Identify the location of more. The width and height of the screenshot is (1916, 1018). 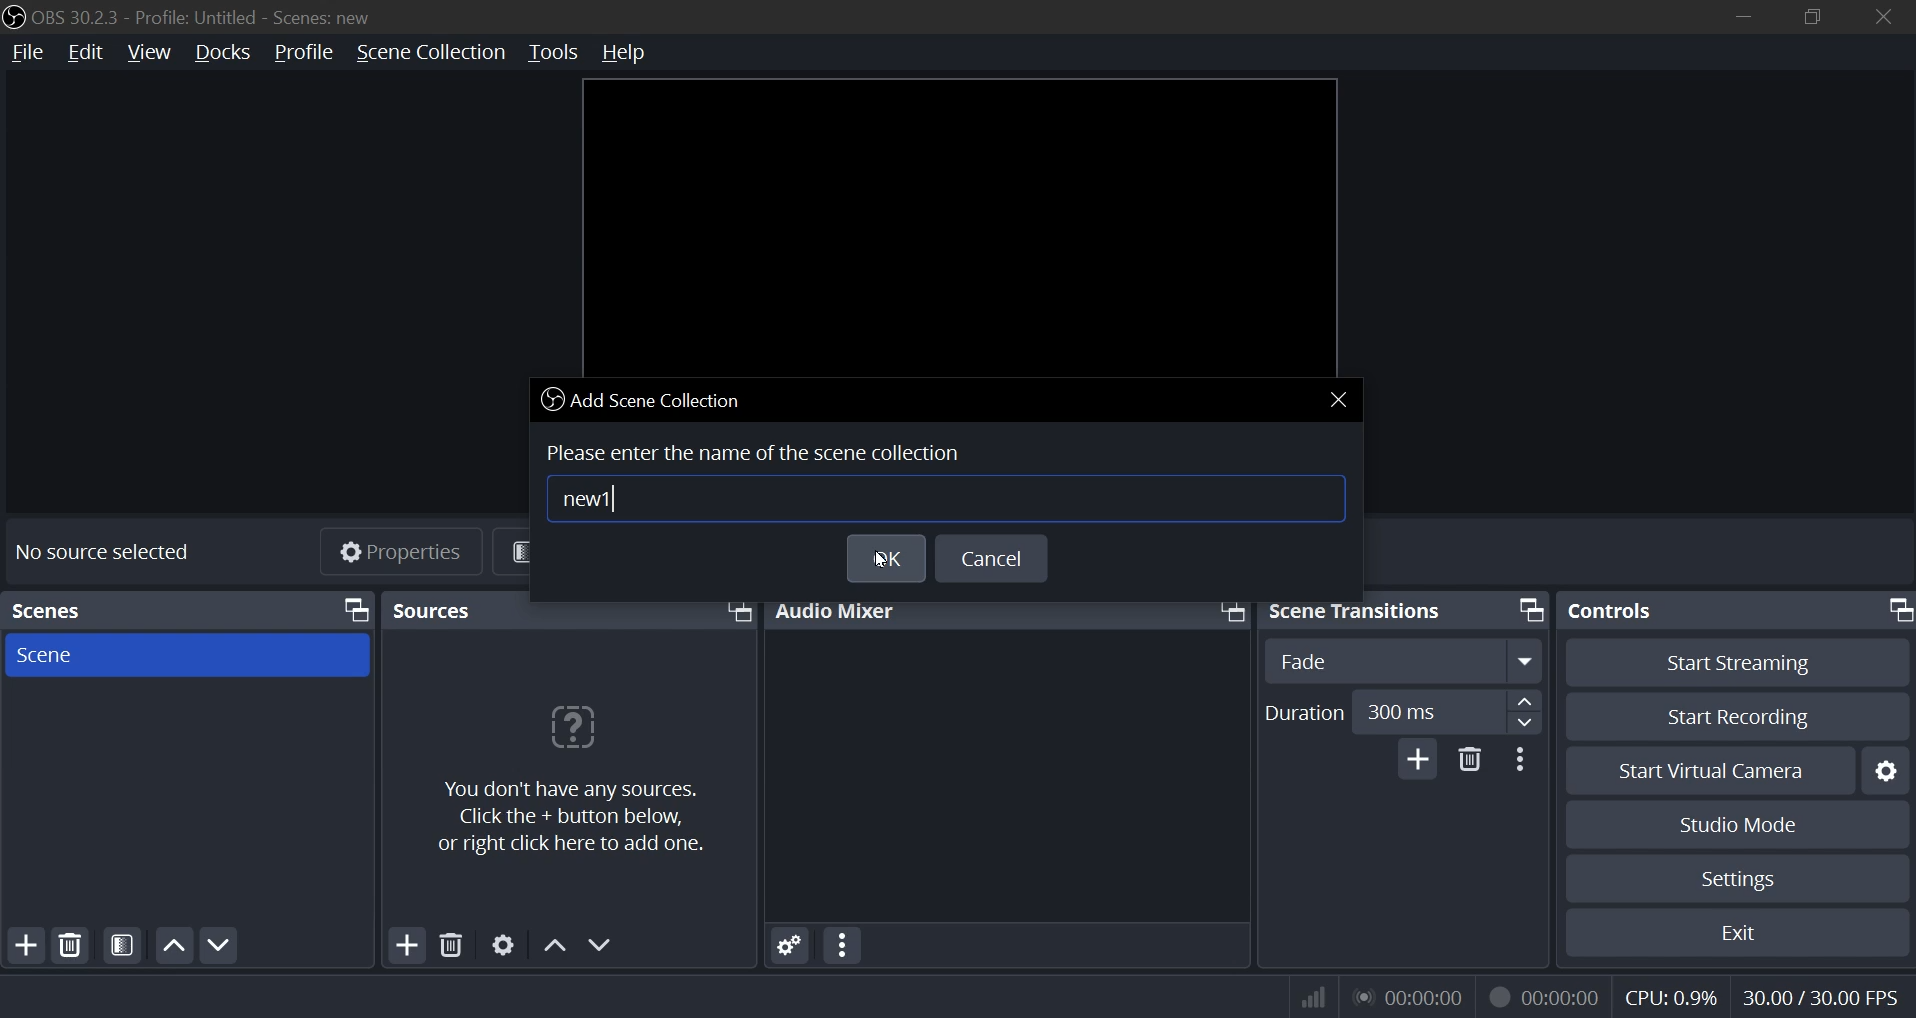
(844, 945).